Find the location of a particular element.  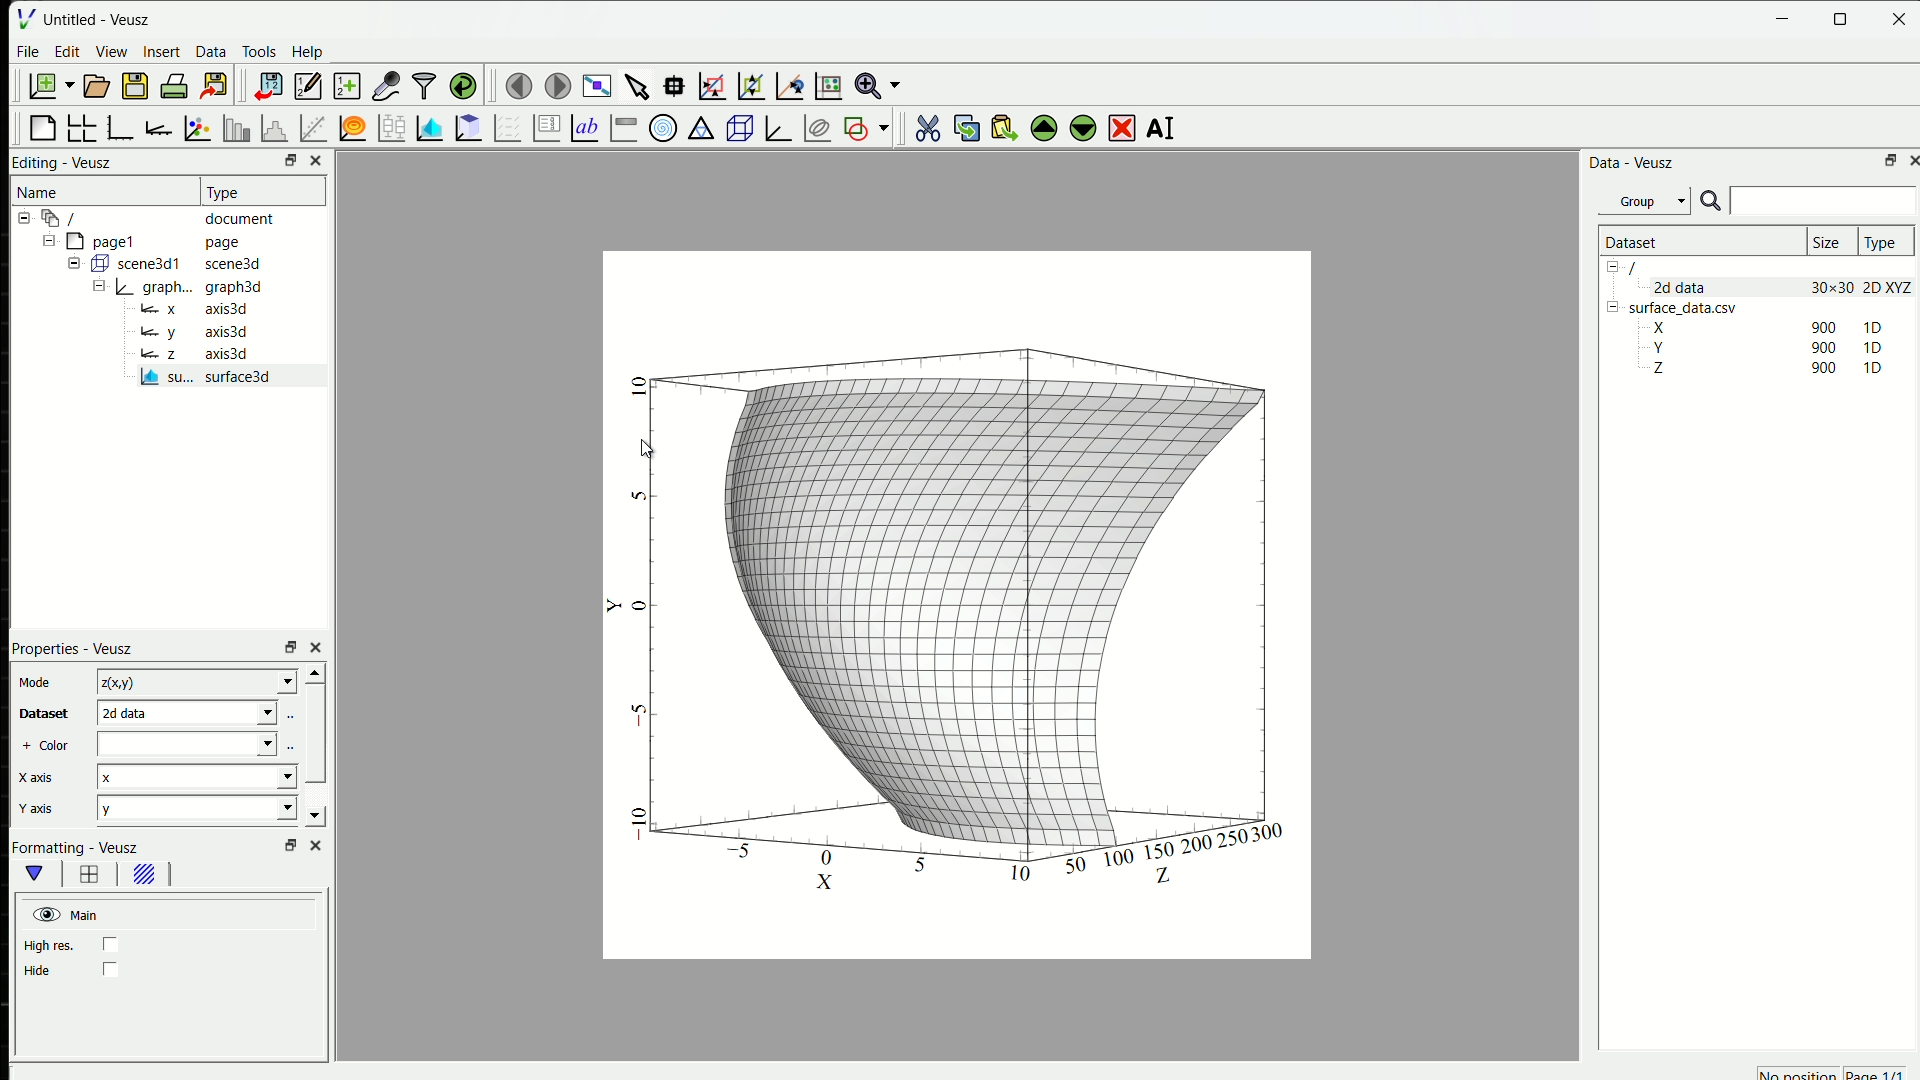

Drop-down  is located at coordinates (288, 808).